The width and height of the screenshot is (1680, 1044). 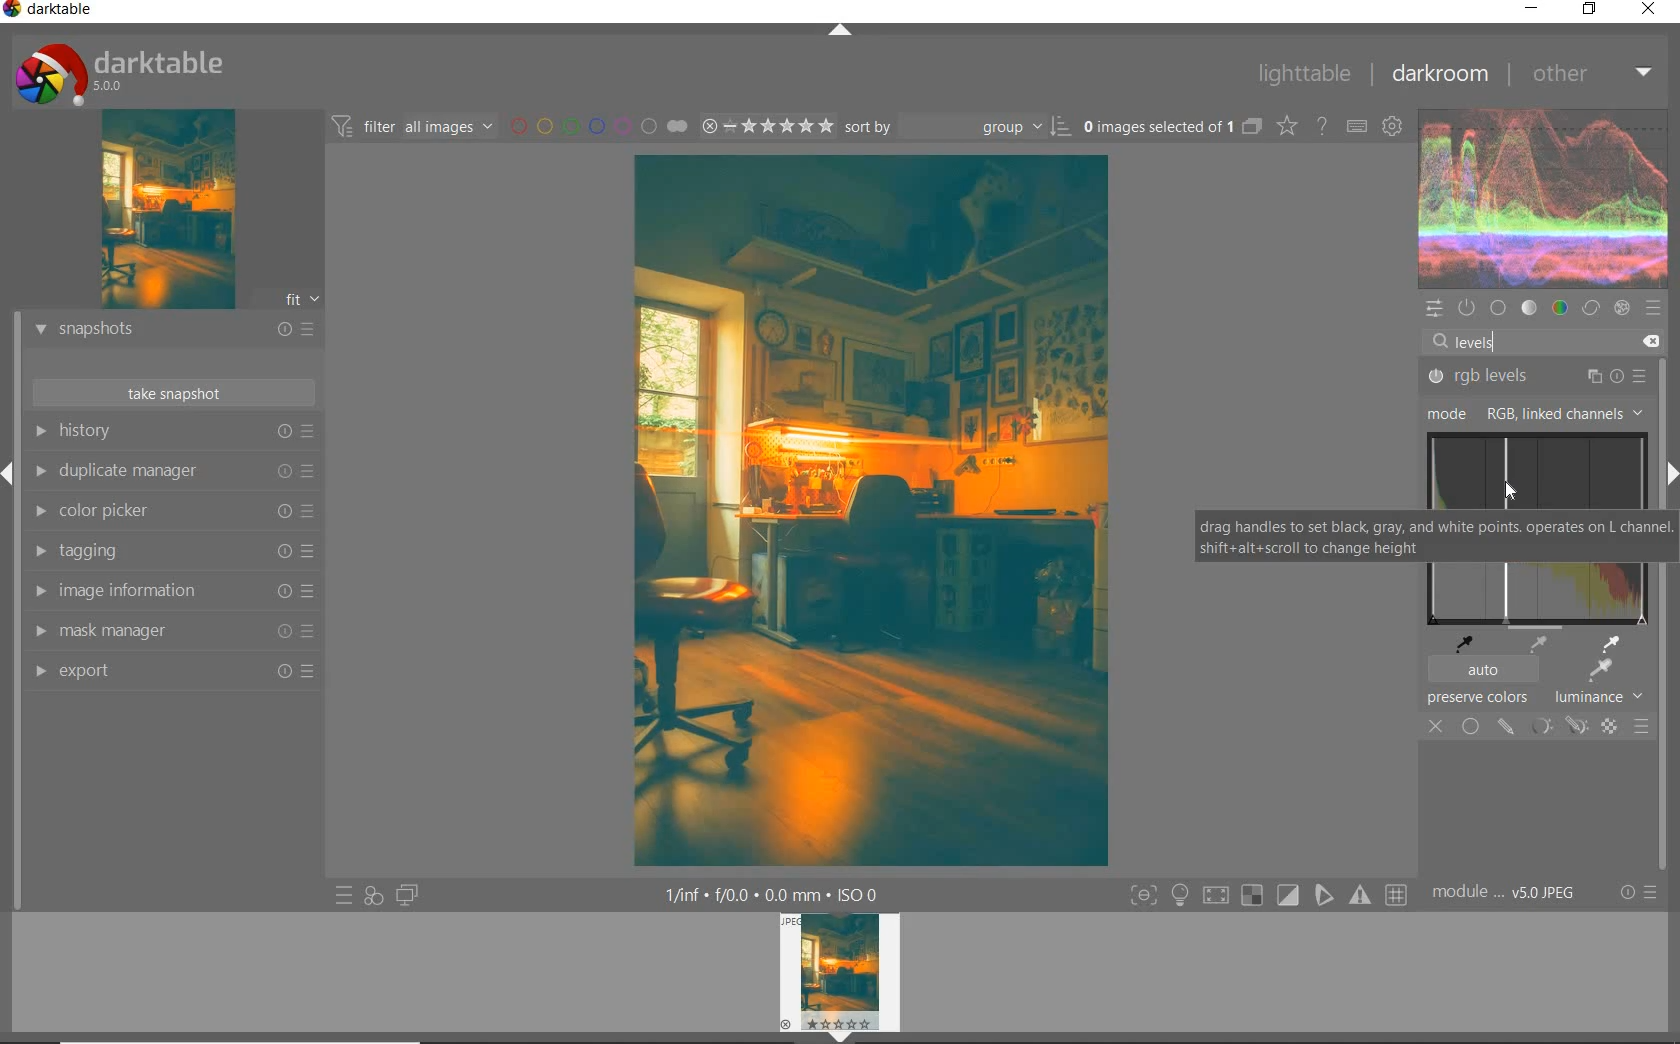 I want to click on preserve colors, so click(x=1478, y=699).